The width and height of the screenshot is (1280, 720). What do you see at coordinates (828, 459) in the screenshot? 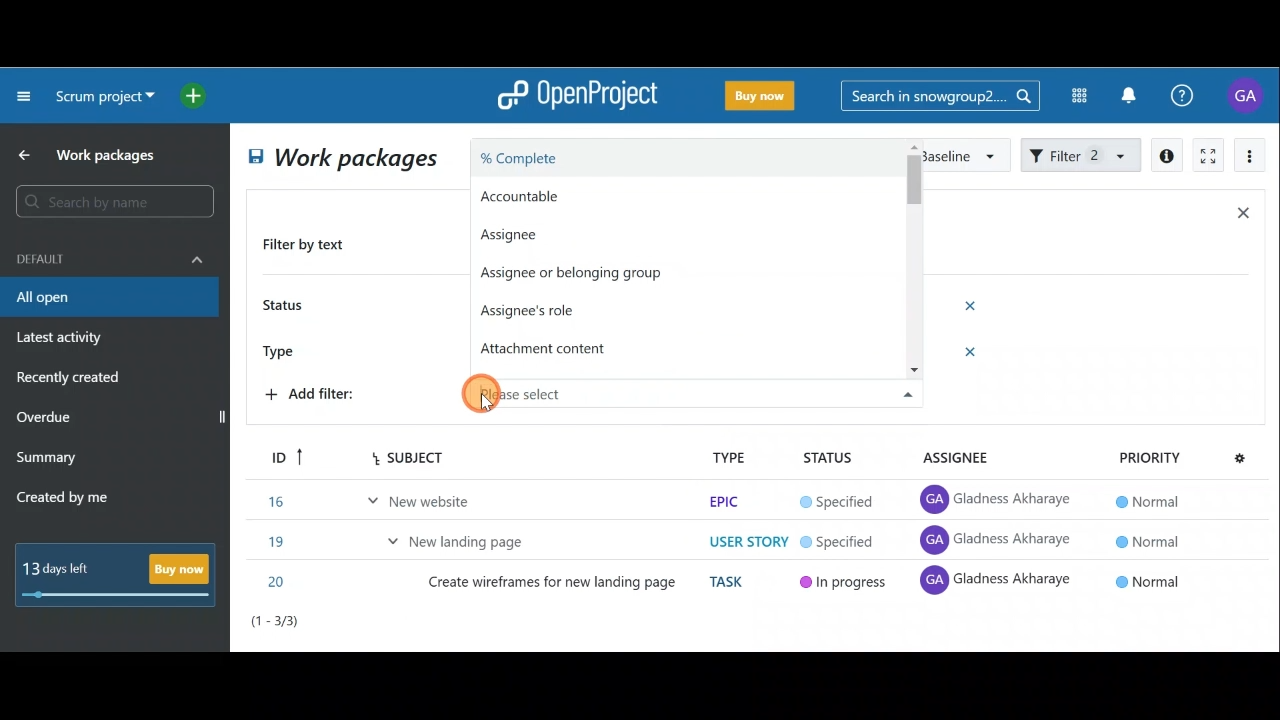
I see `STATUS` at bounding box center [828, 459].